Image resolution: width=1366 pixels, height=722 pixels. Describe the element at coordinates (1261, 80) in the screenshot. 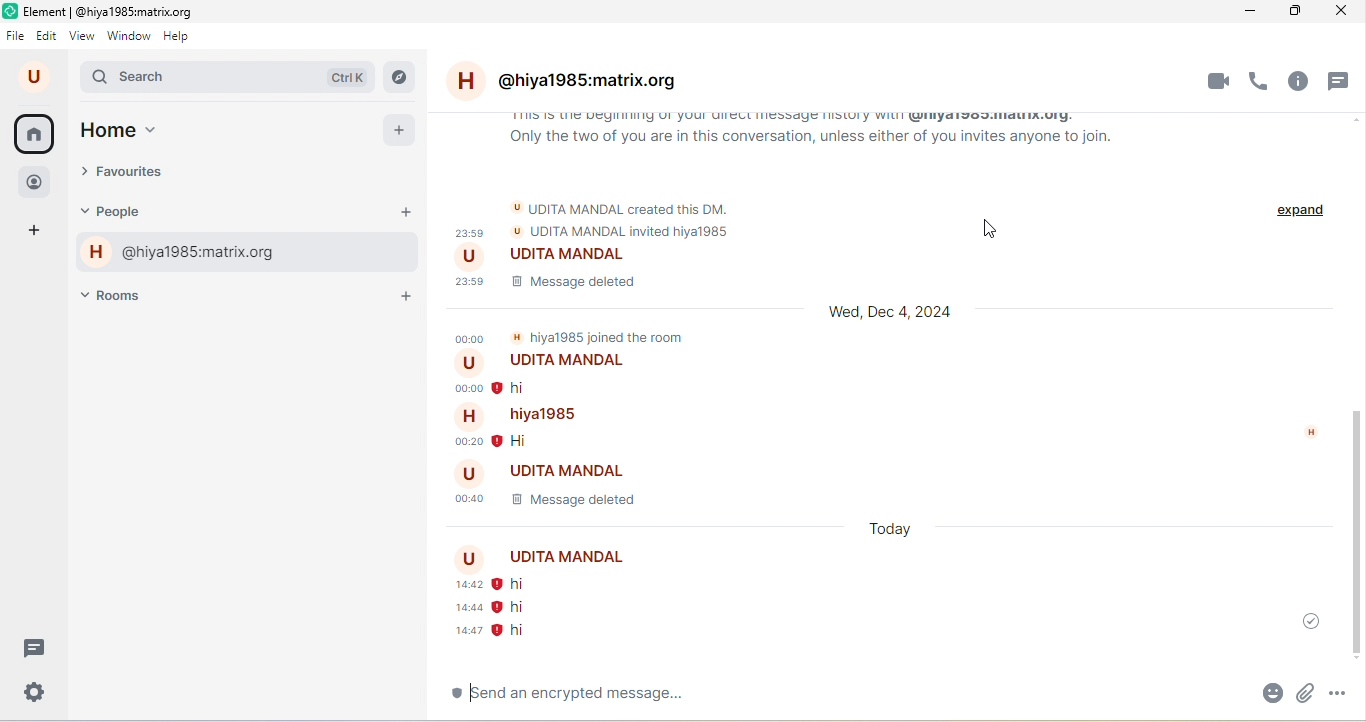

I see `voice call` at that location.